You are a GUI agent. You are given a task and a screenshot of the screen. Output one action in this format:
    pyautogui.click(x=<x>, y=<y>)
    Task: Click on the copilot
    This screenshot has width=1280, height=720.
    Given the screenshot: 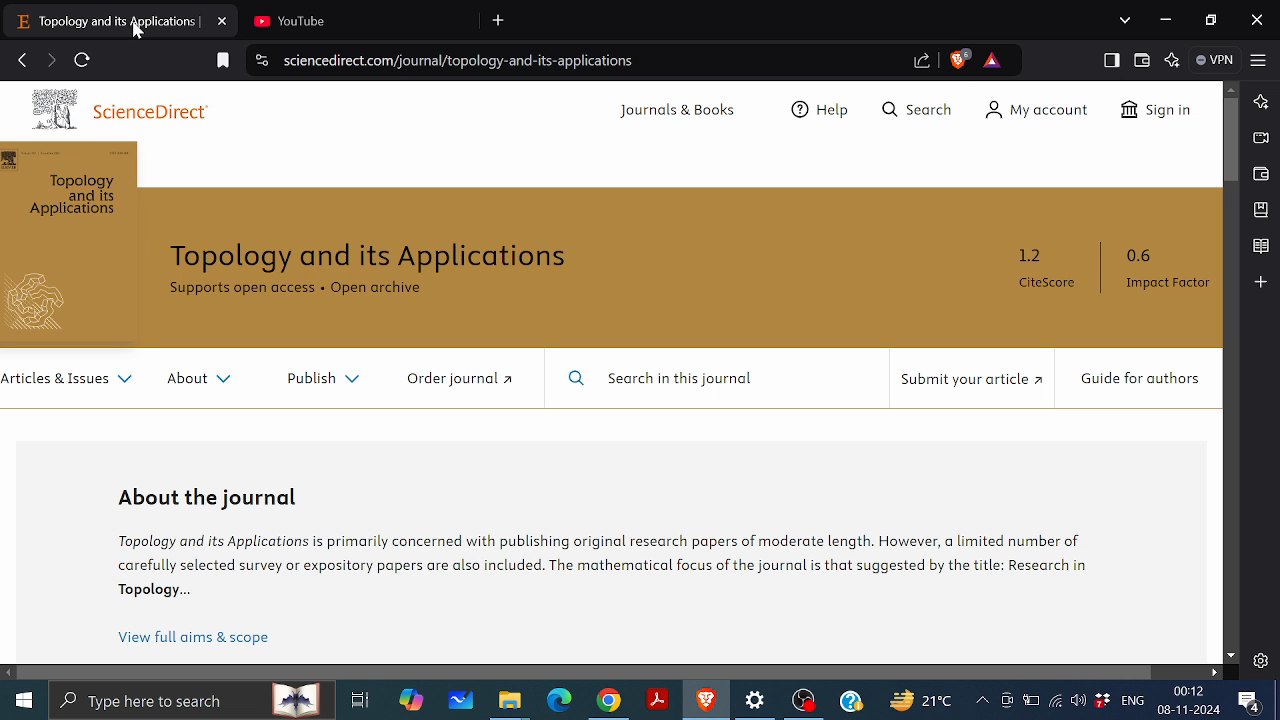 What is the action you would take?
    pyautogui.click(x=412, y=700)
    